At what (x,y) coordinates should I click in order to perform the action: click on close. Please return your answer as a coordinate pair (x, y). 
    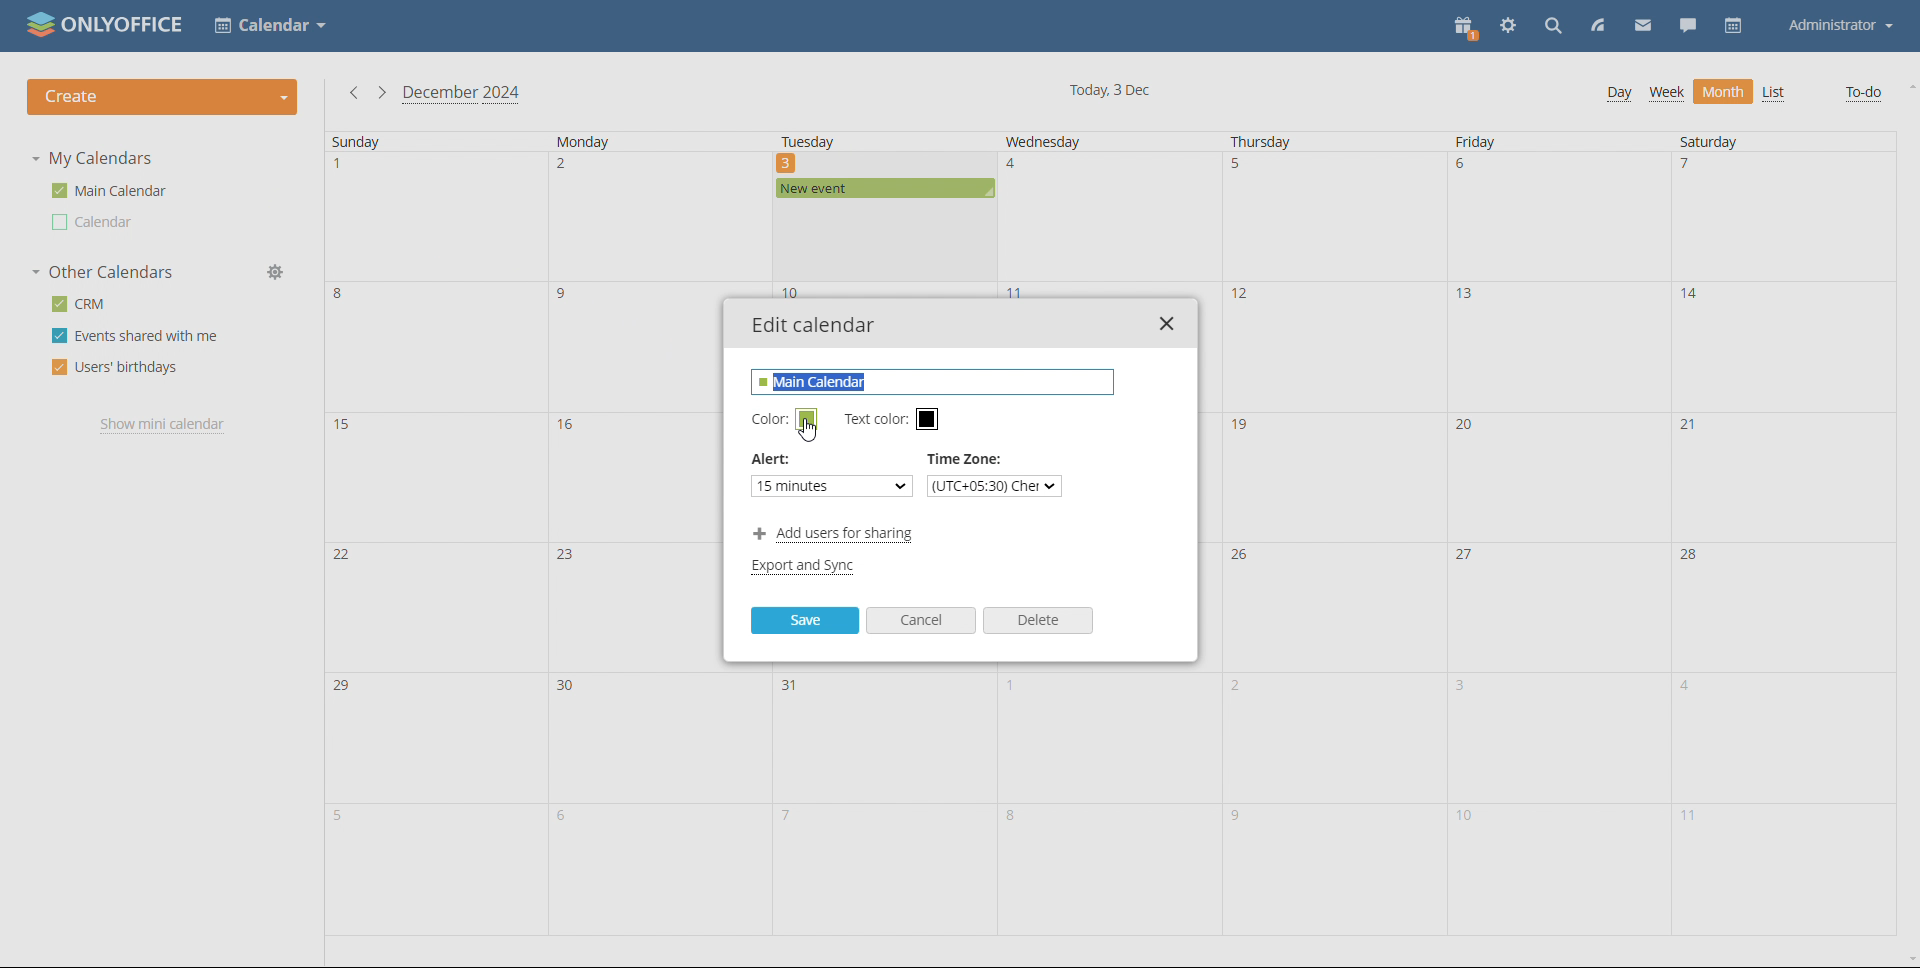
    Looking at the image, I should click on (1166, 324).